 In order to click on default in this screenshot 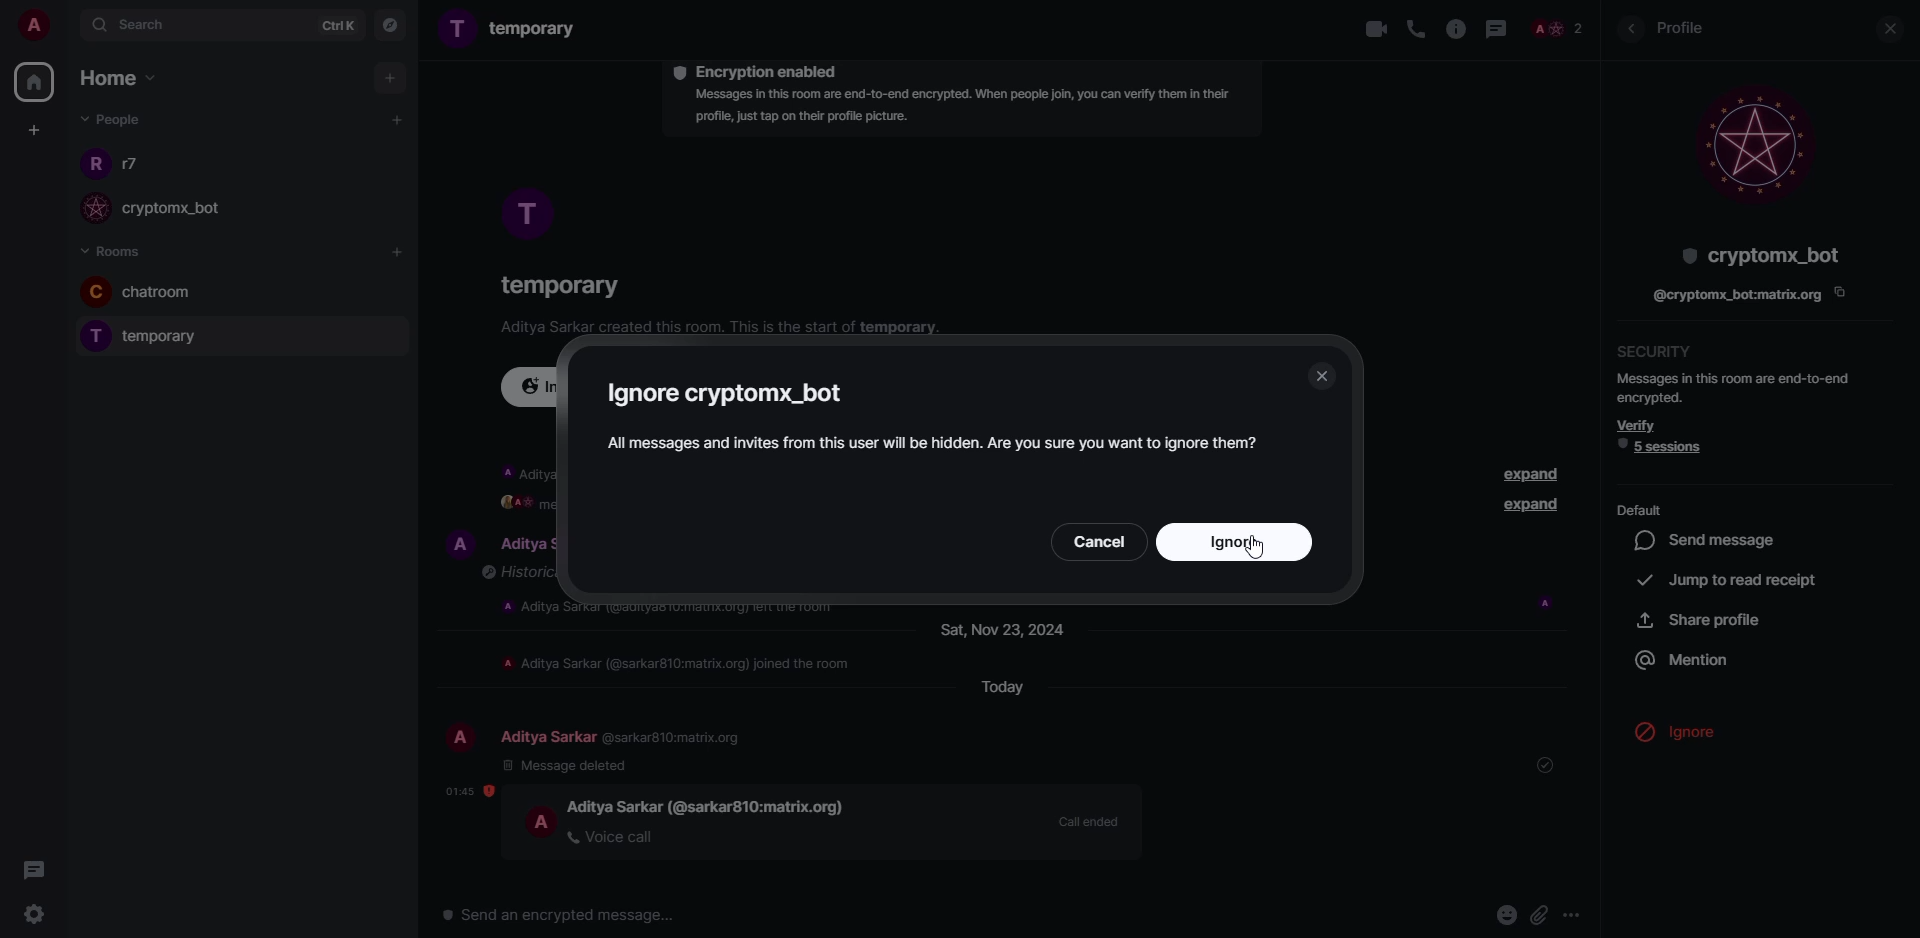, I will do `click(1641, 509)`.